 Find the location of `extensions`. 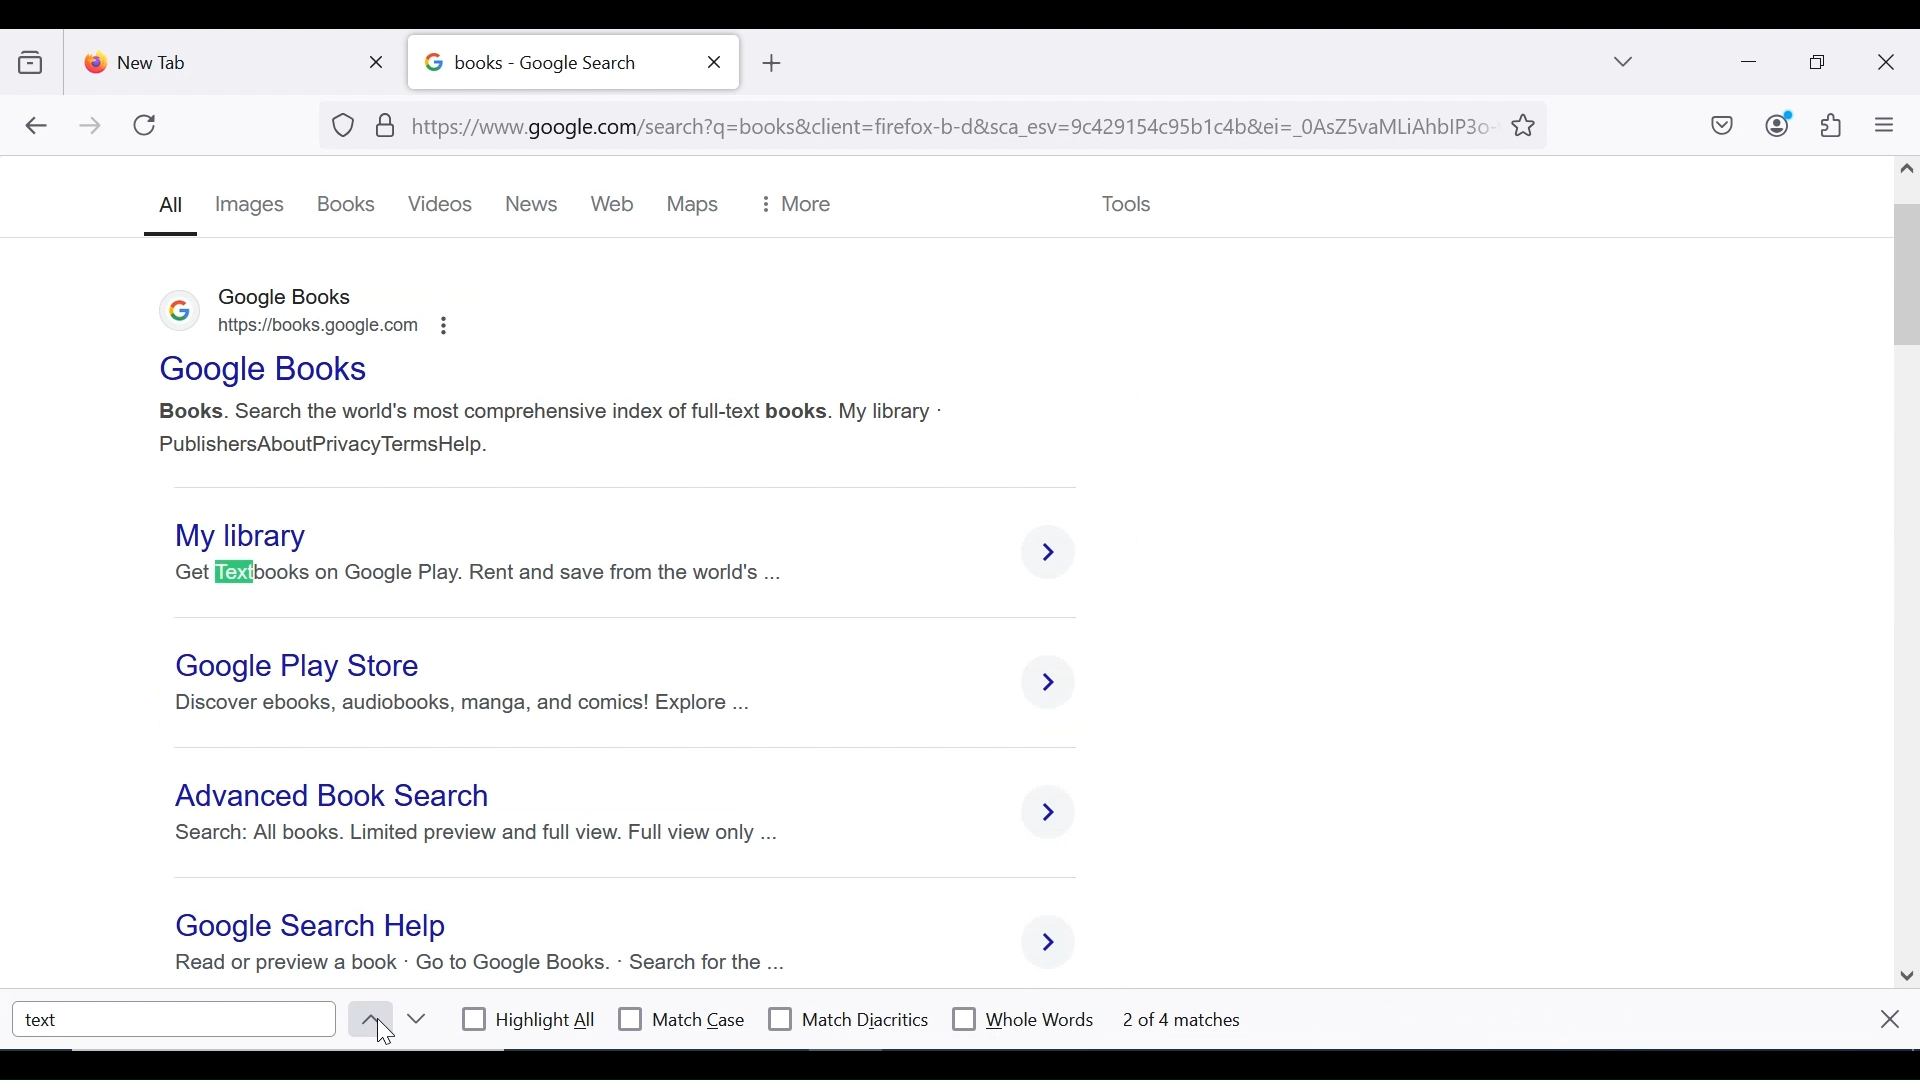

extensions is located at coordinates (1829, 126).